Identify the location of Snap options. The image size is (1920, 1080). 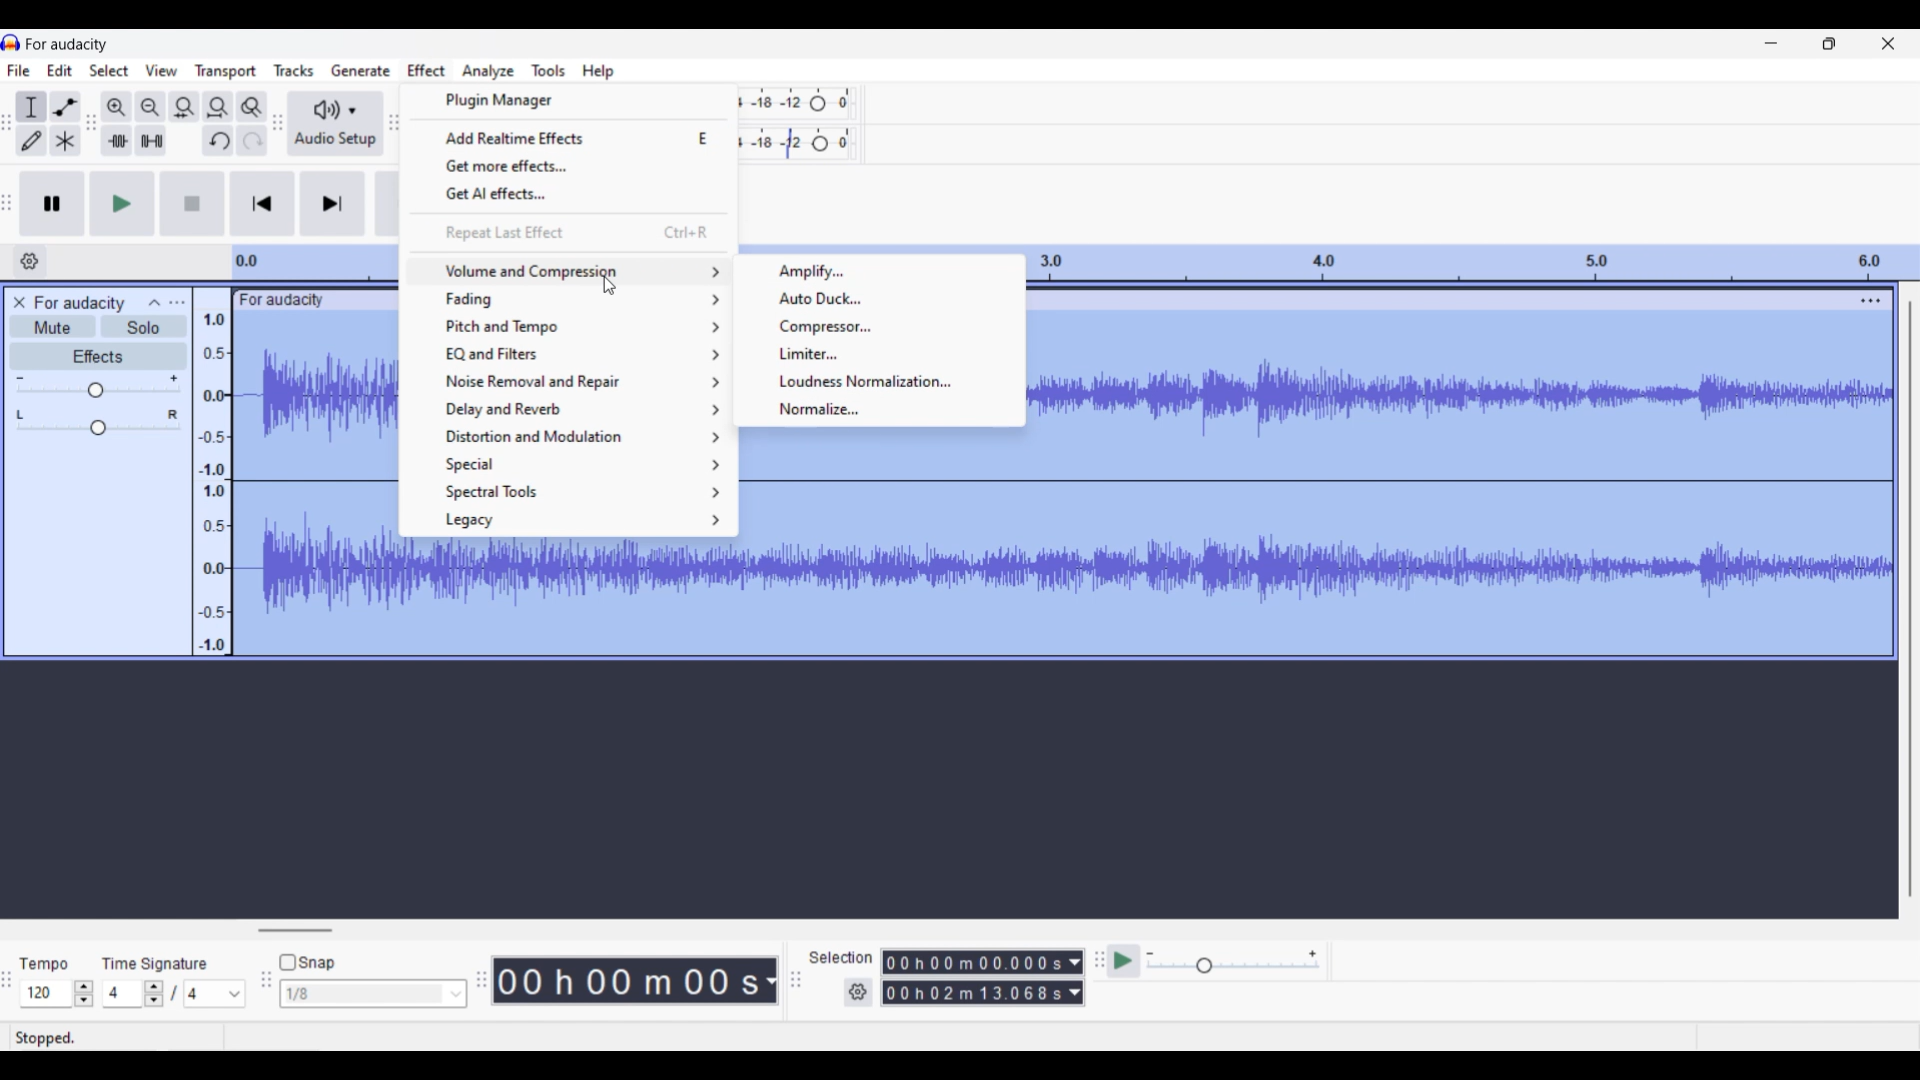
(374, 993).